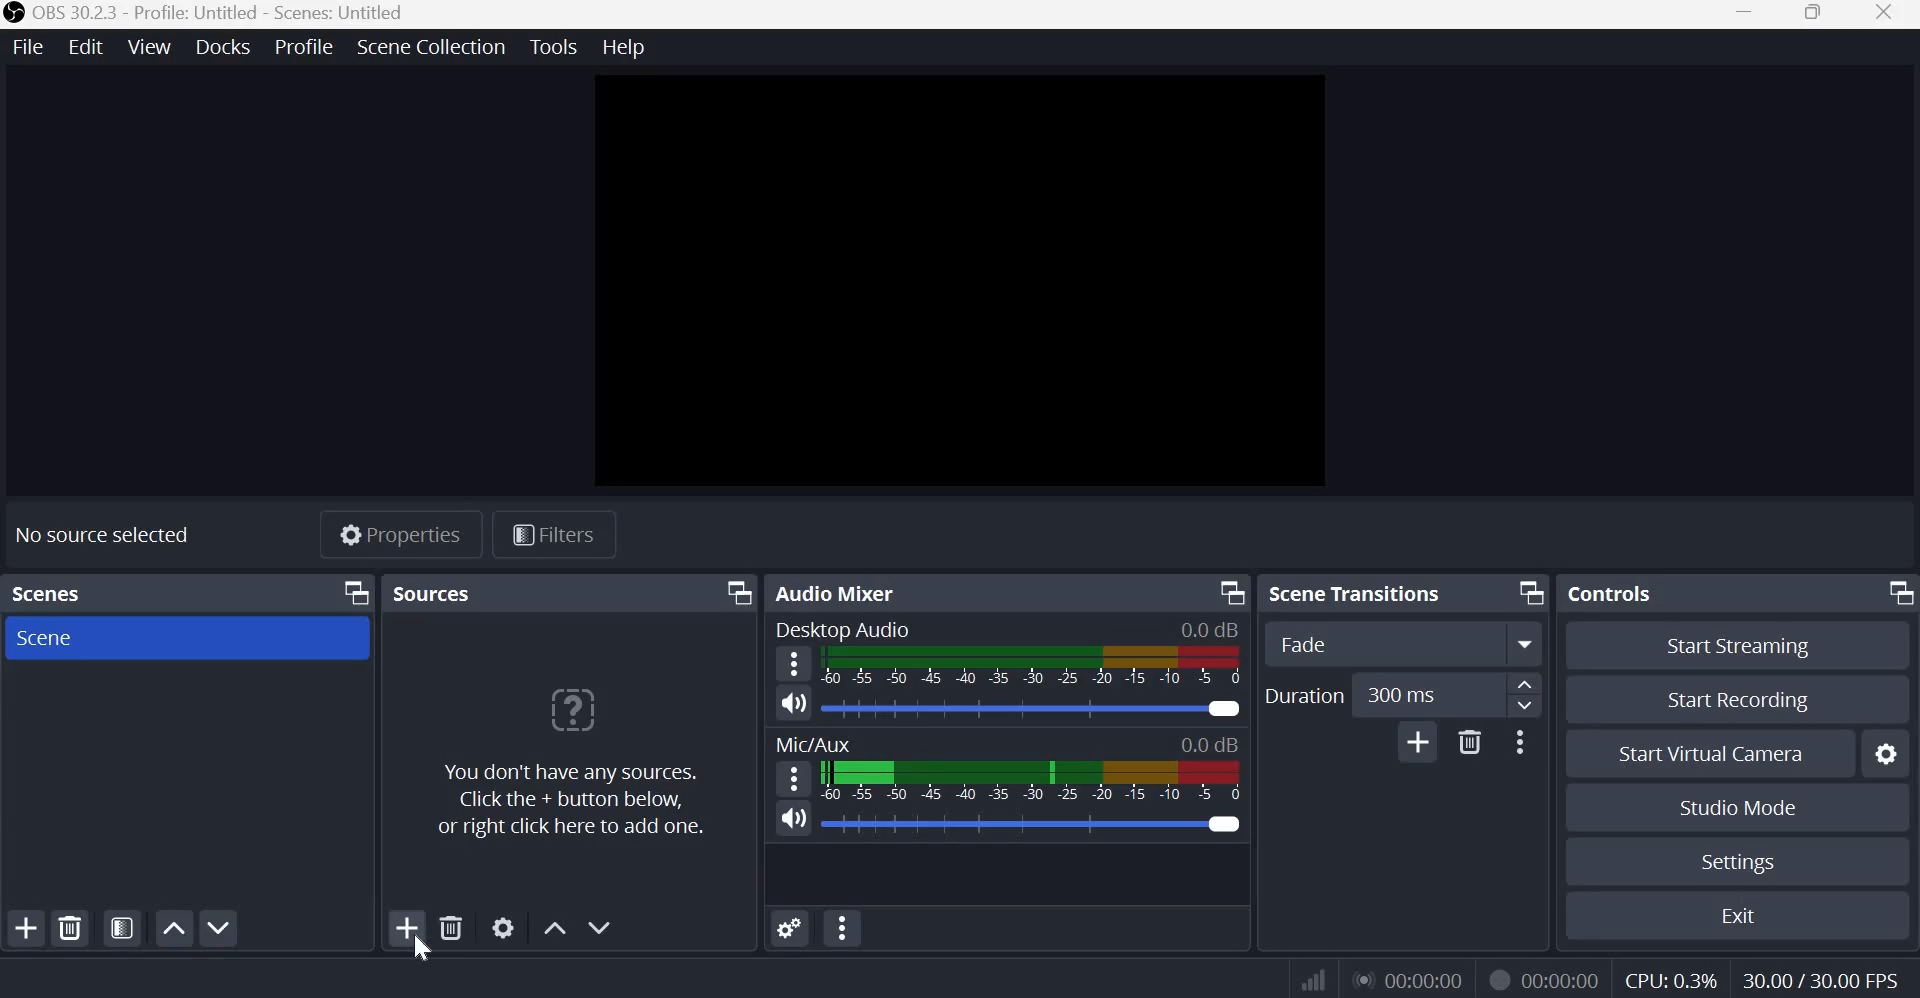  I want to click on Speaker icon, so click(794, 702).